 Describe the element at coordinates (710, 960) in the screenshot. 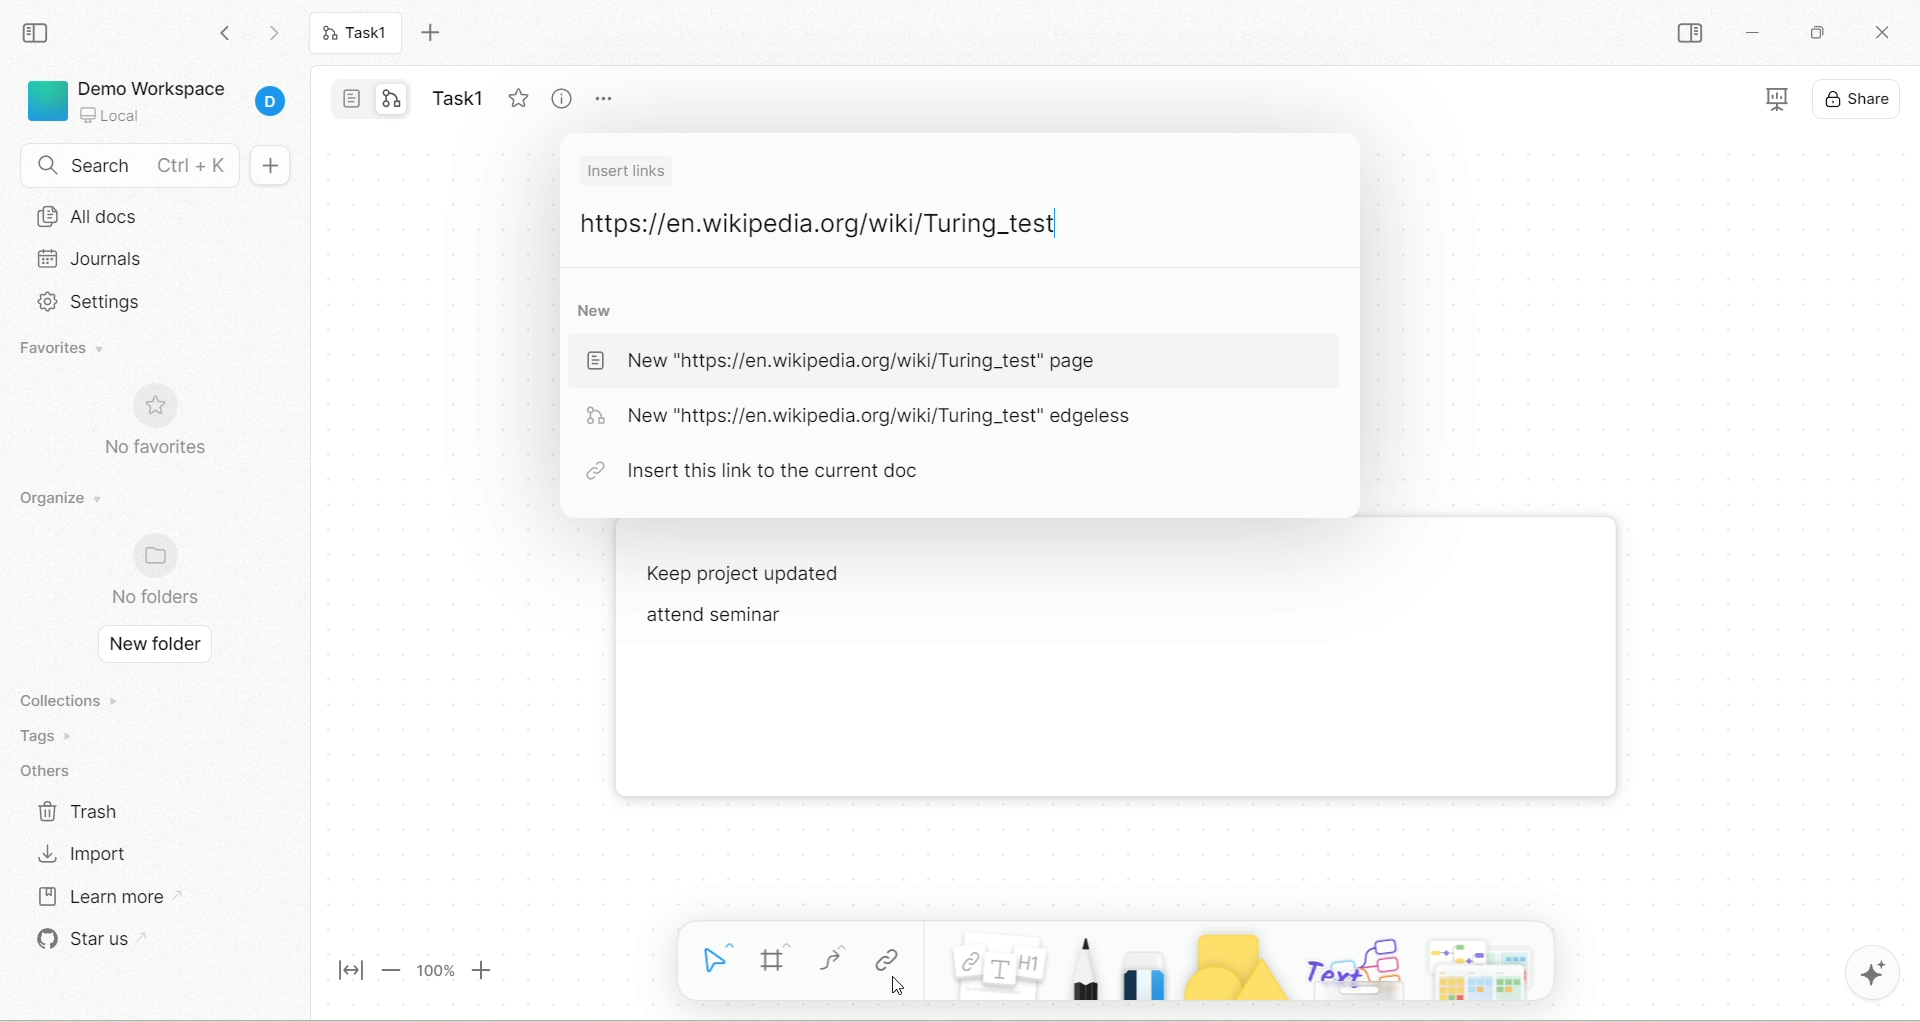

I see `select` at that location.